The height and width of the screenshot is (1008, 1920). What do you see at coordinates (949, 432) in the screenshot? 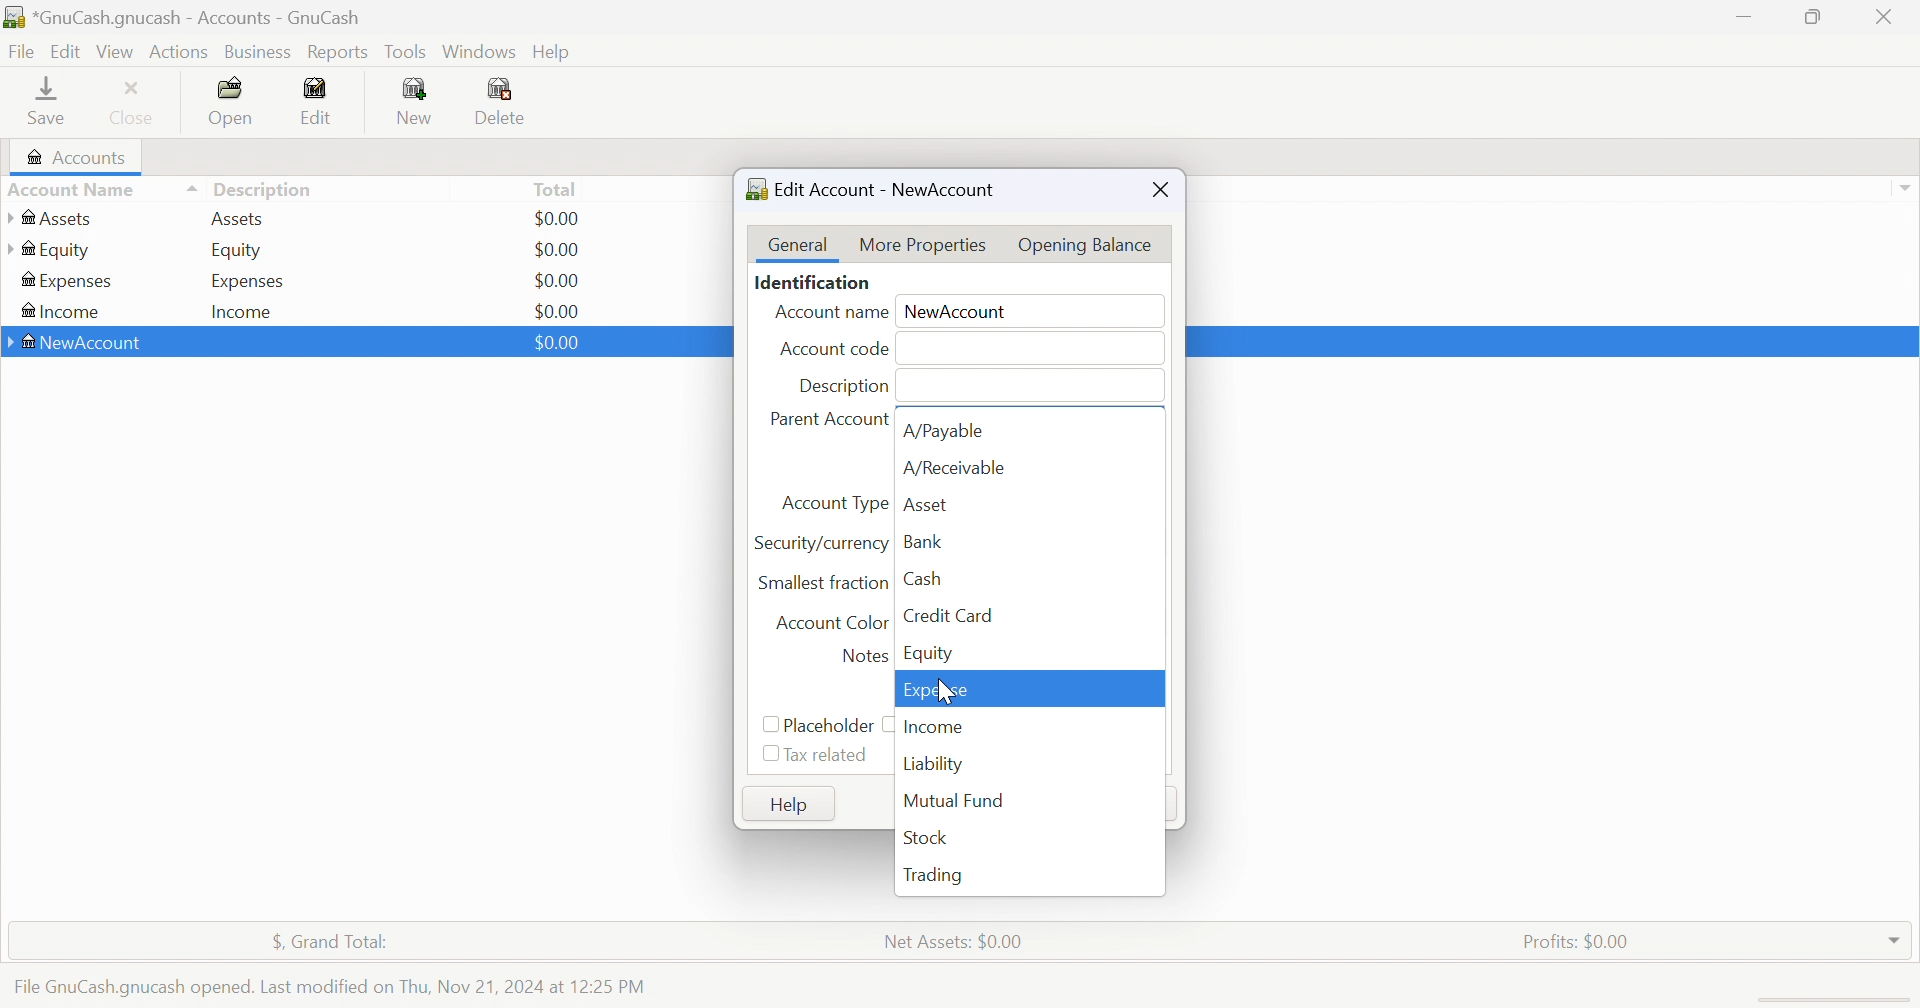
I see `A/Payable` at bounding box center [949, 432].